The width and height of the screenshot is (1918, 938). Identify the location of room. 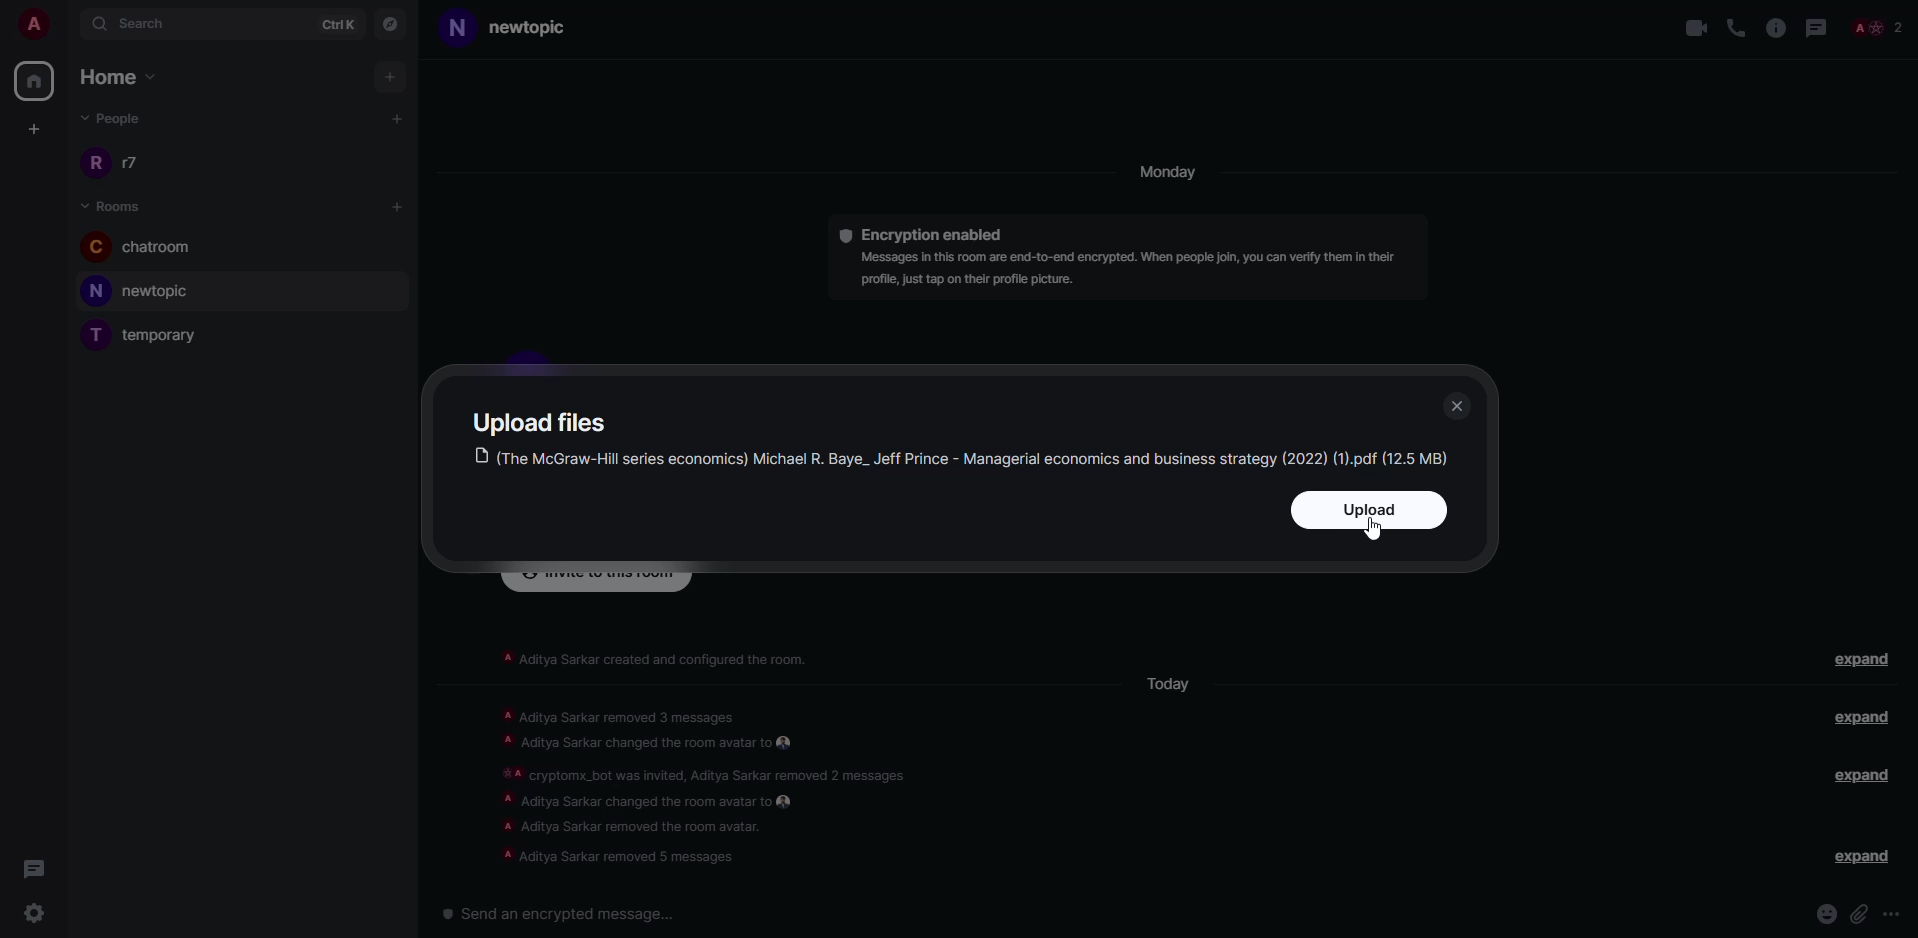
(148, 248).